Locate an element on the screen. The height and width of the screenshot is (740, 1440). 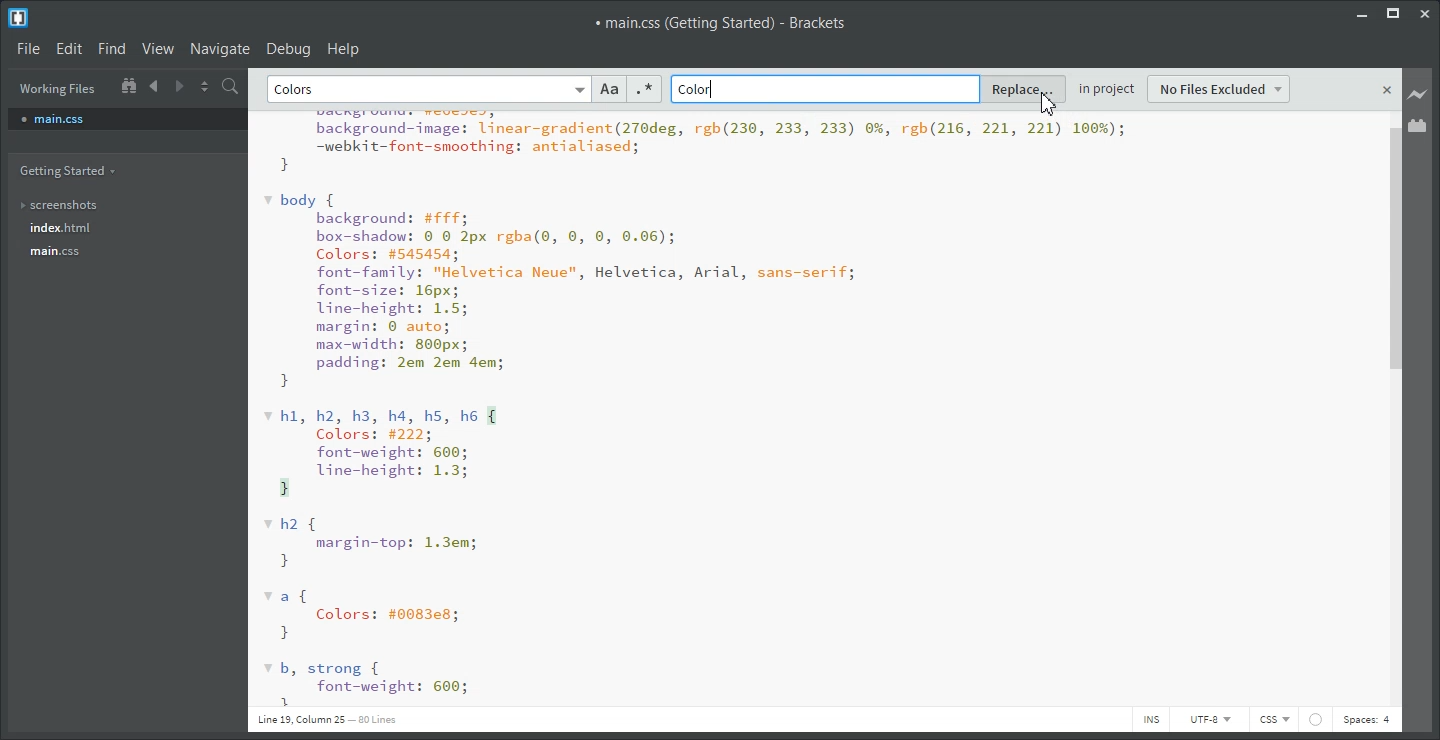
UTF-8 is located at coordinates (1208, 719).